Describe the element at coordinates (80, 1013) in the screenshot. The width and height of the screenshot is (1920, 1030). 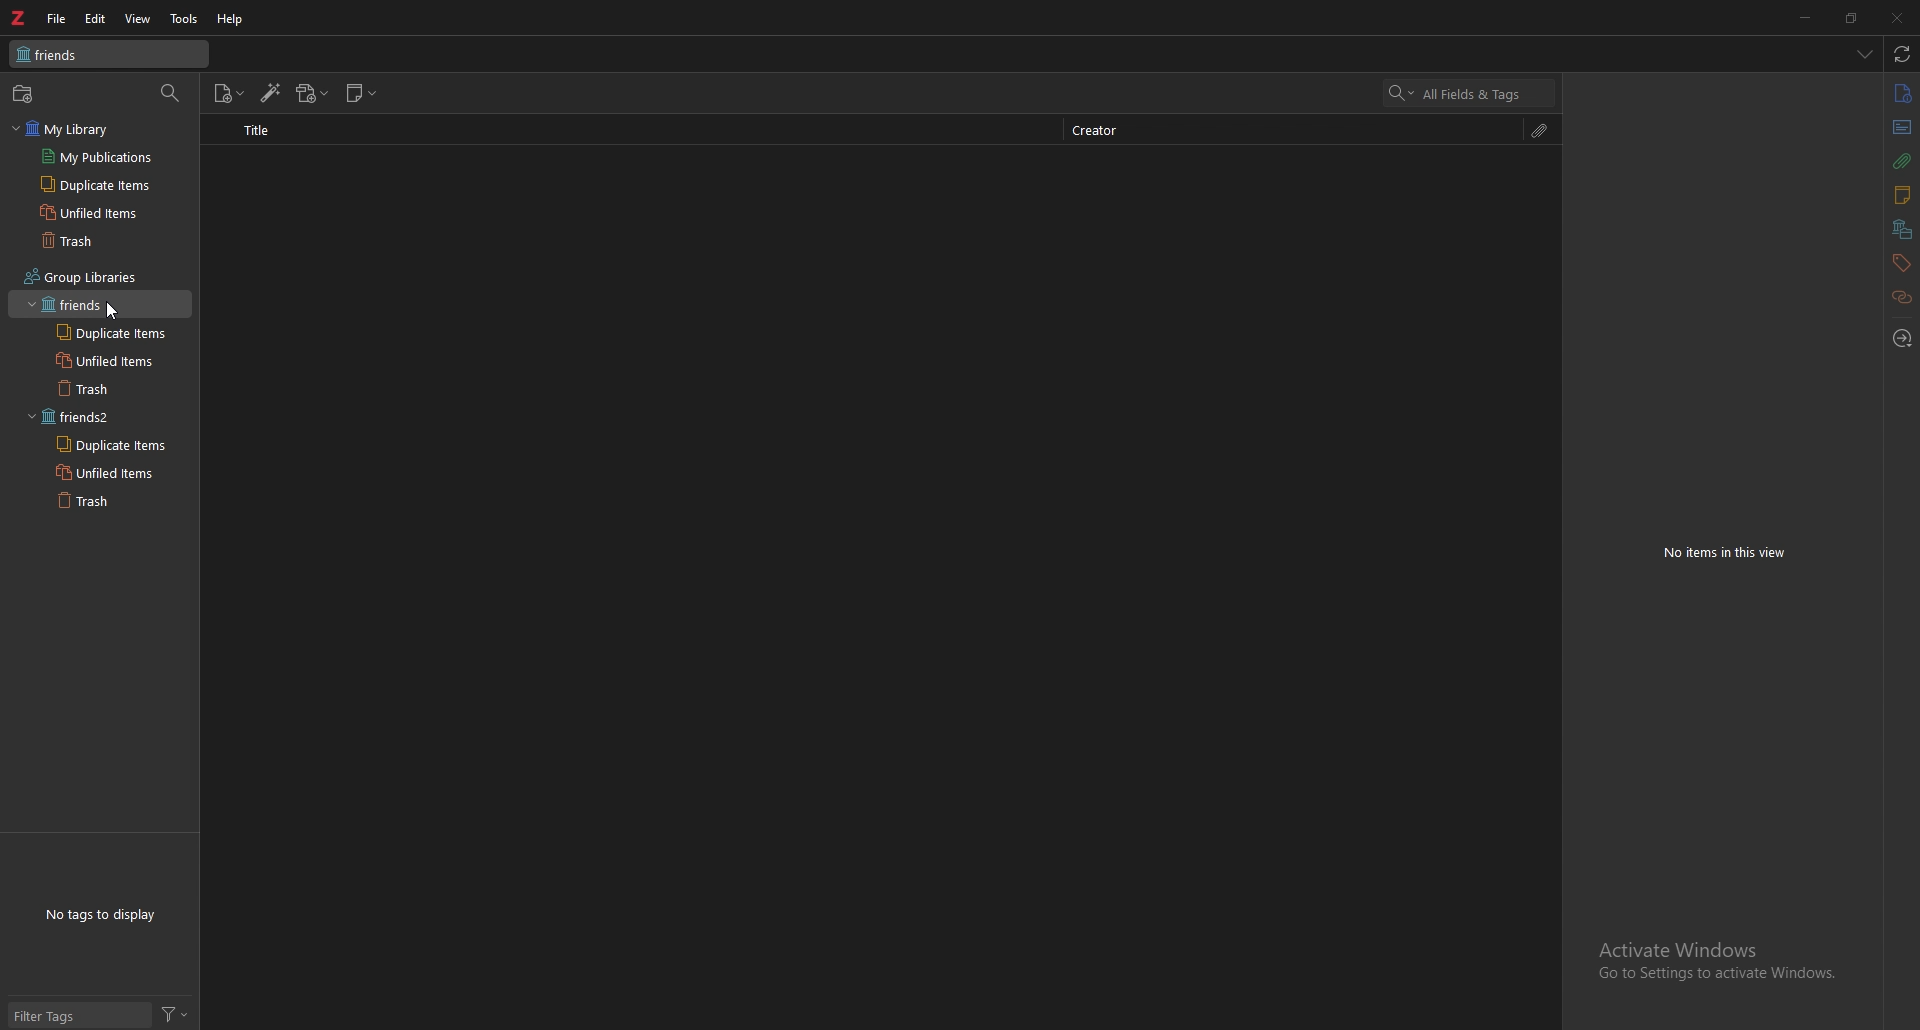
I see `filter tags` at that location.